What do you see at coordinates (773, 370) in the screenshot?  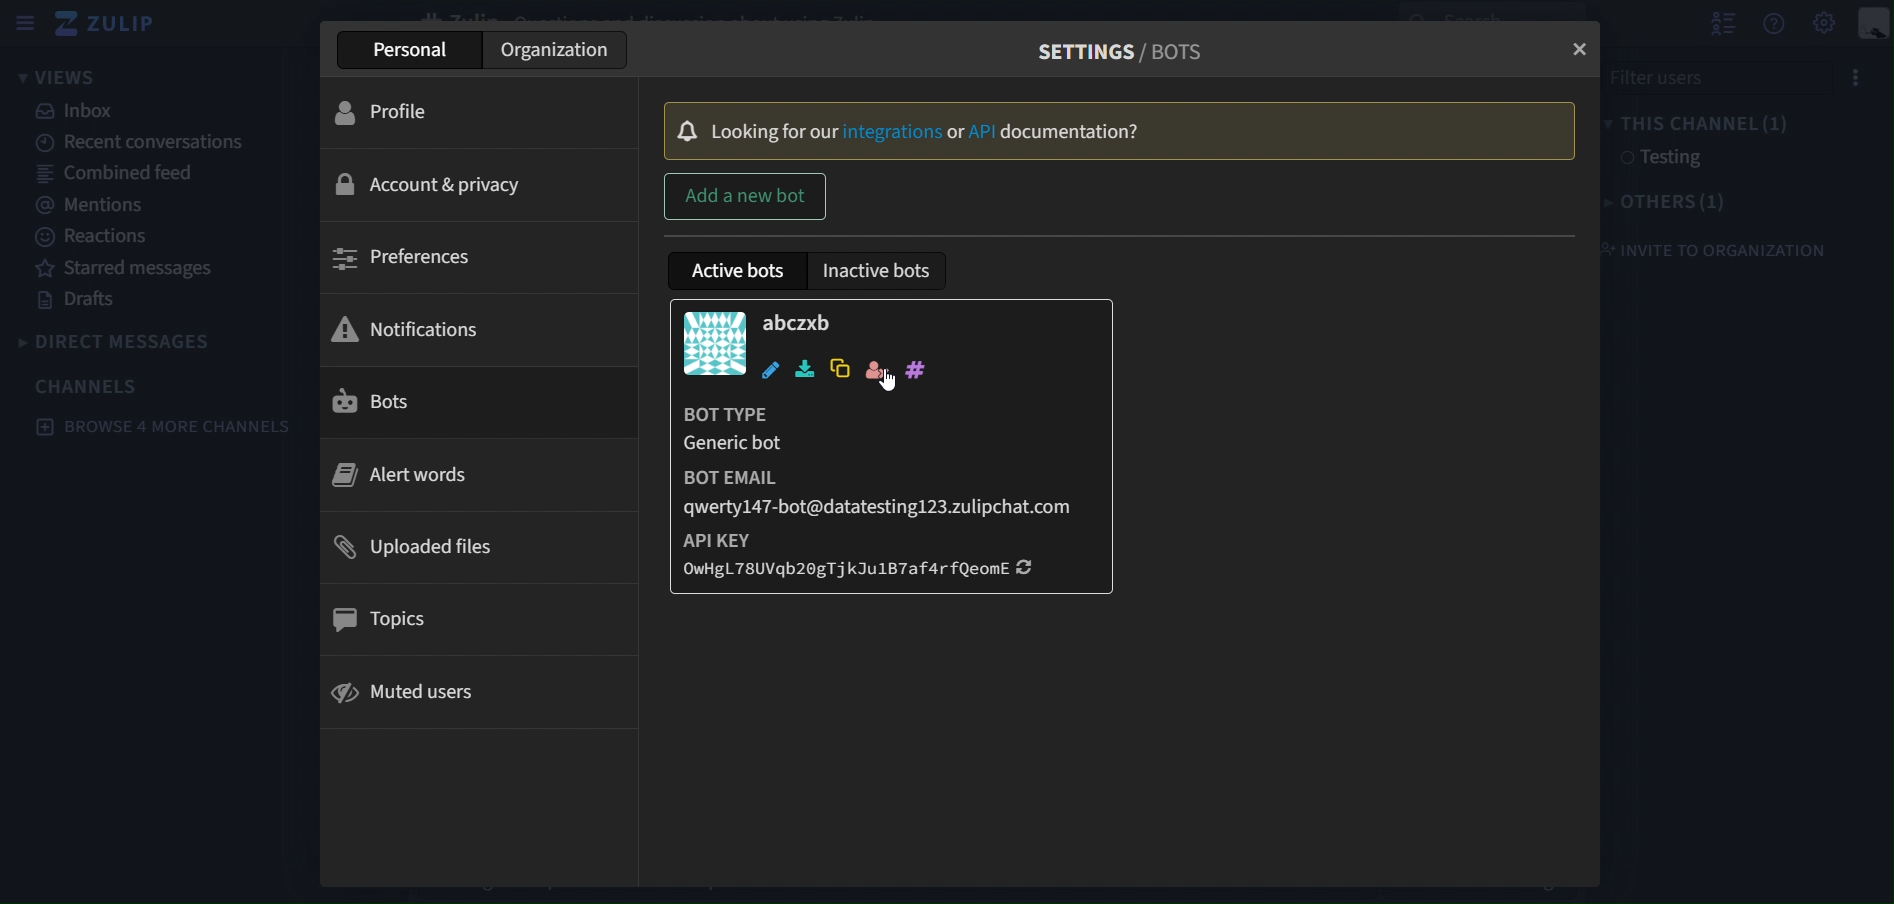 I see `edit bot` at bounding box center [773, 370].